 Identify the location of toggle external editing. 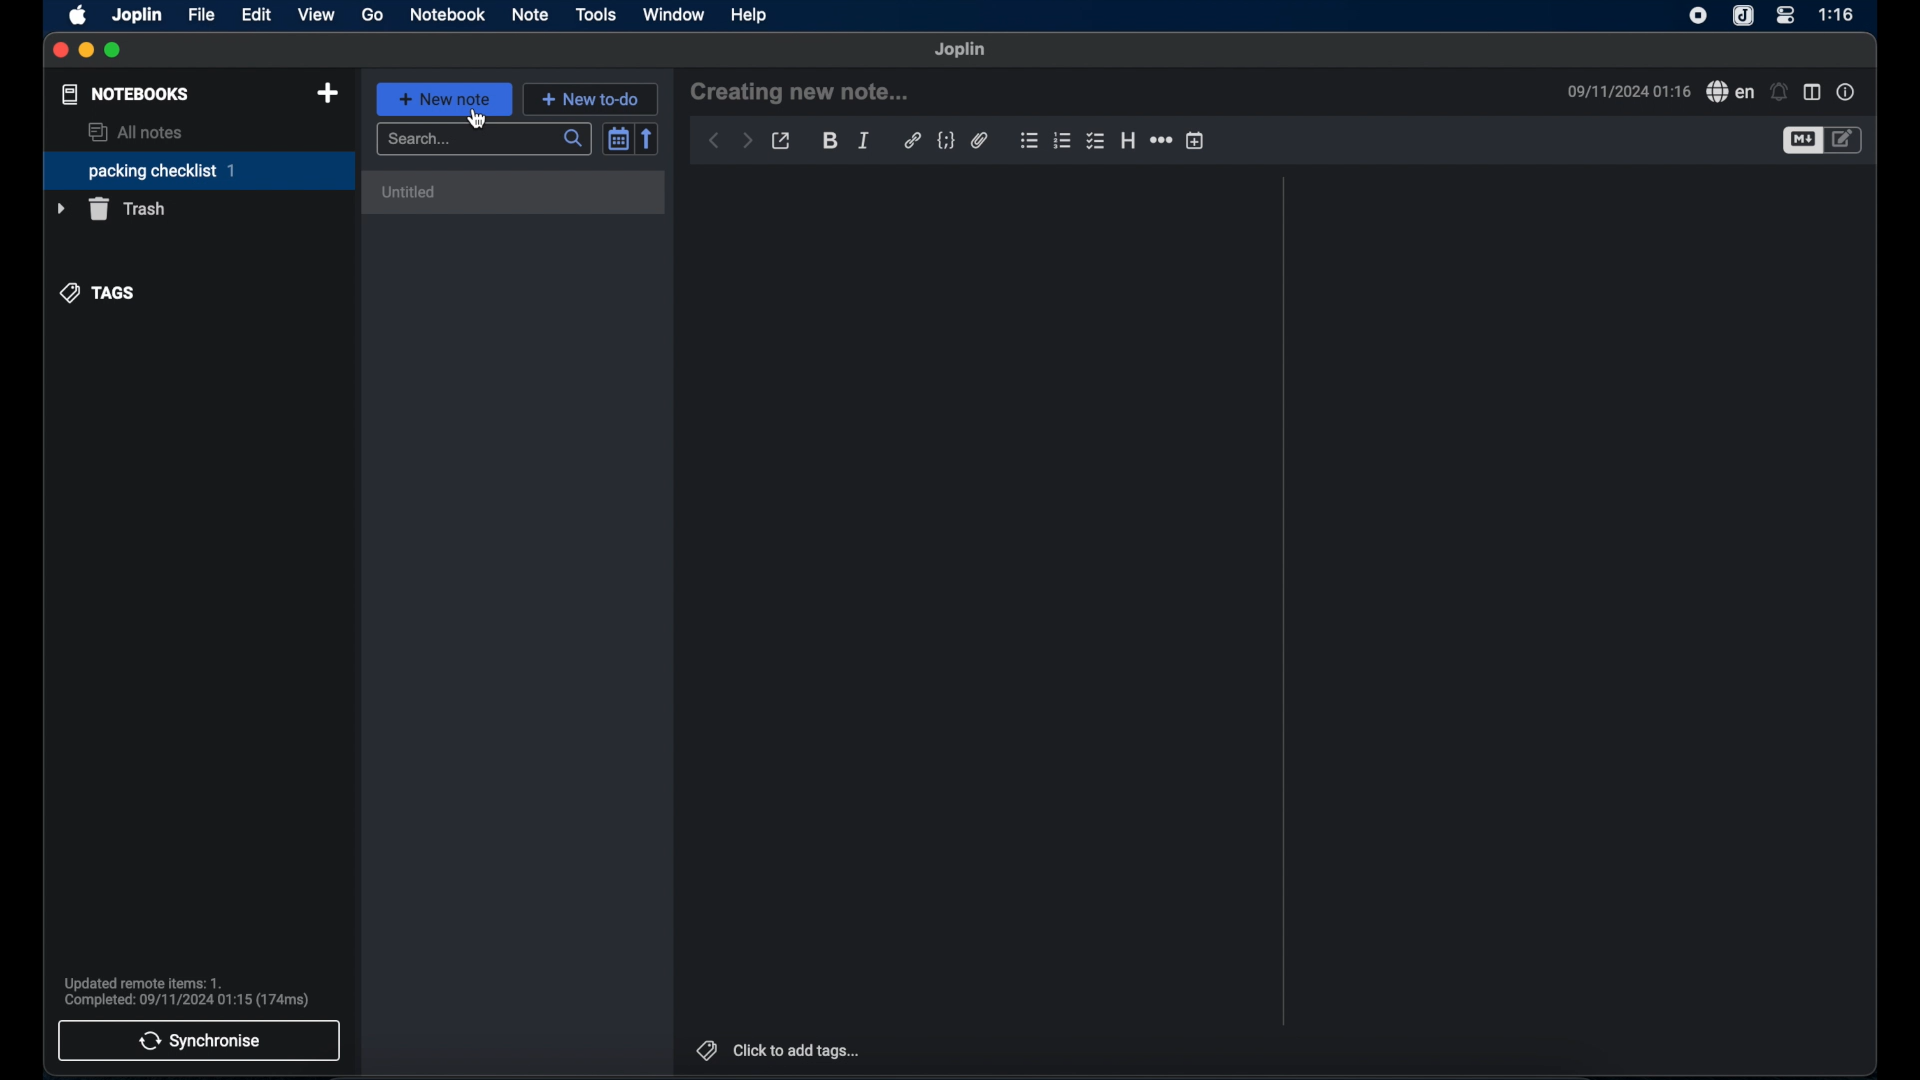
(782, 141).